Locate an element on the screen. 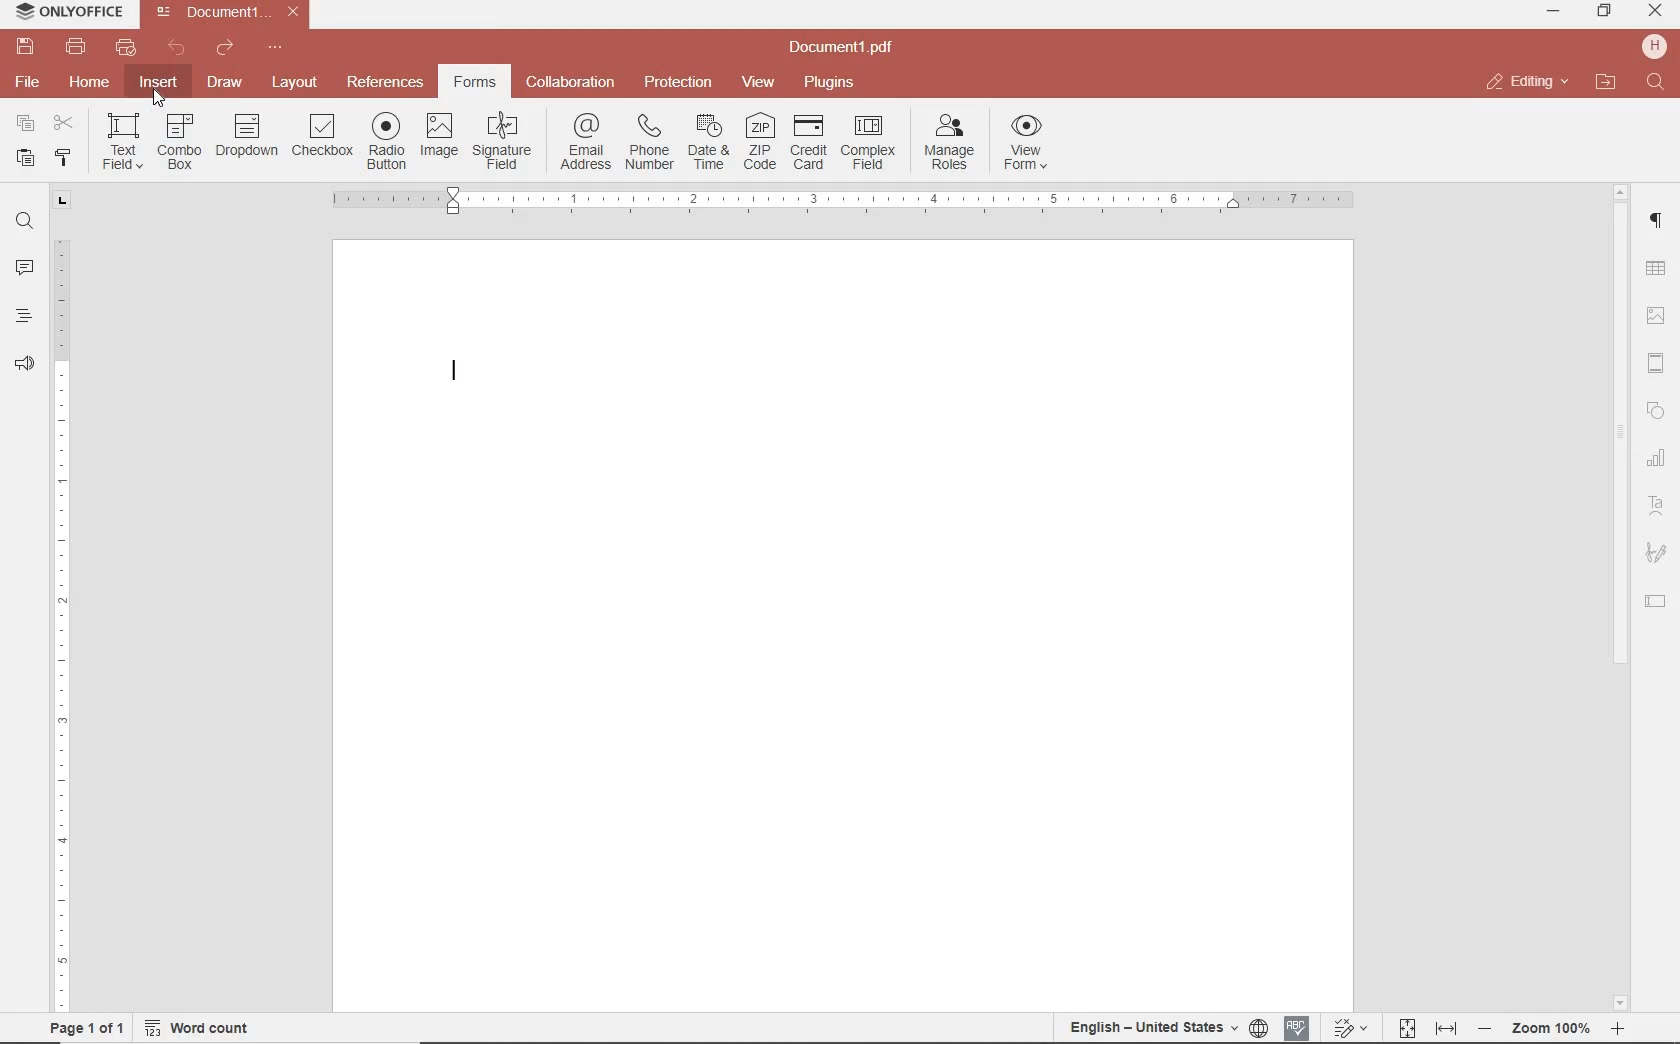  plugins is located at coordinates (833, 83).